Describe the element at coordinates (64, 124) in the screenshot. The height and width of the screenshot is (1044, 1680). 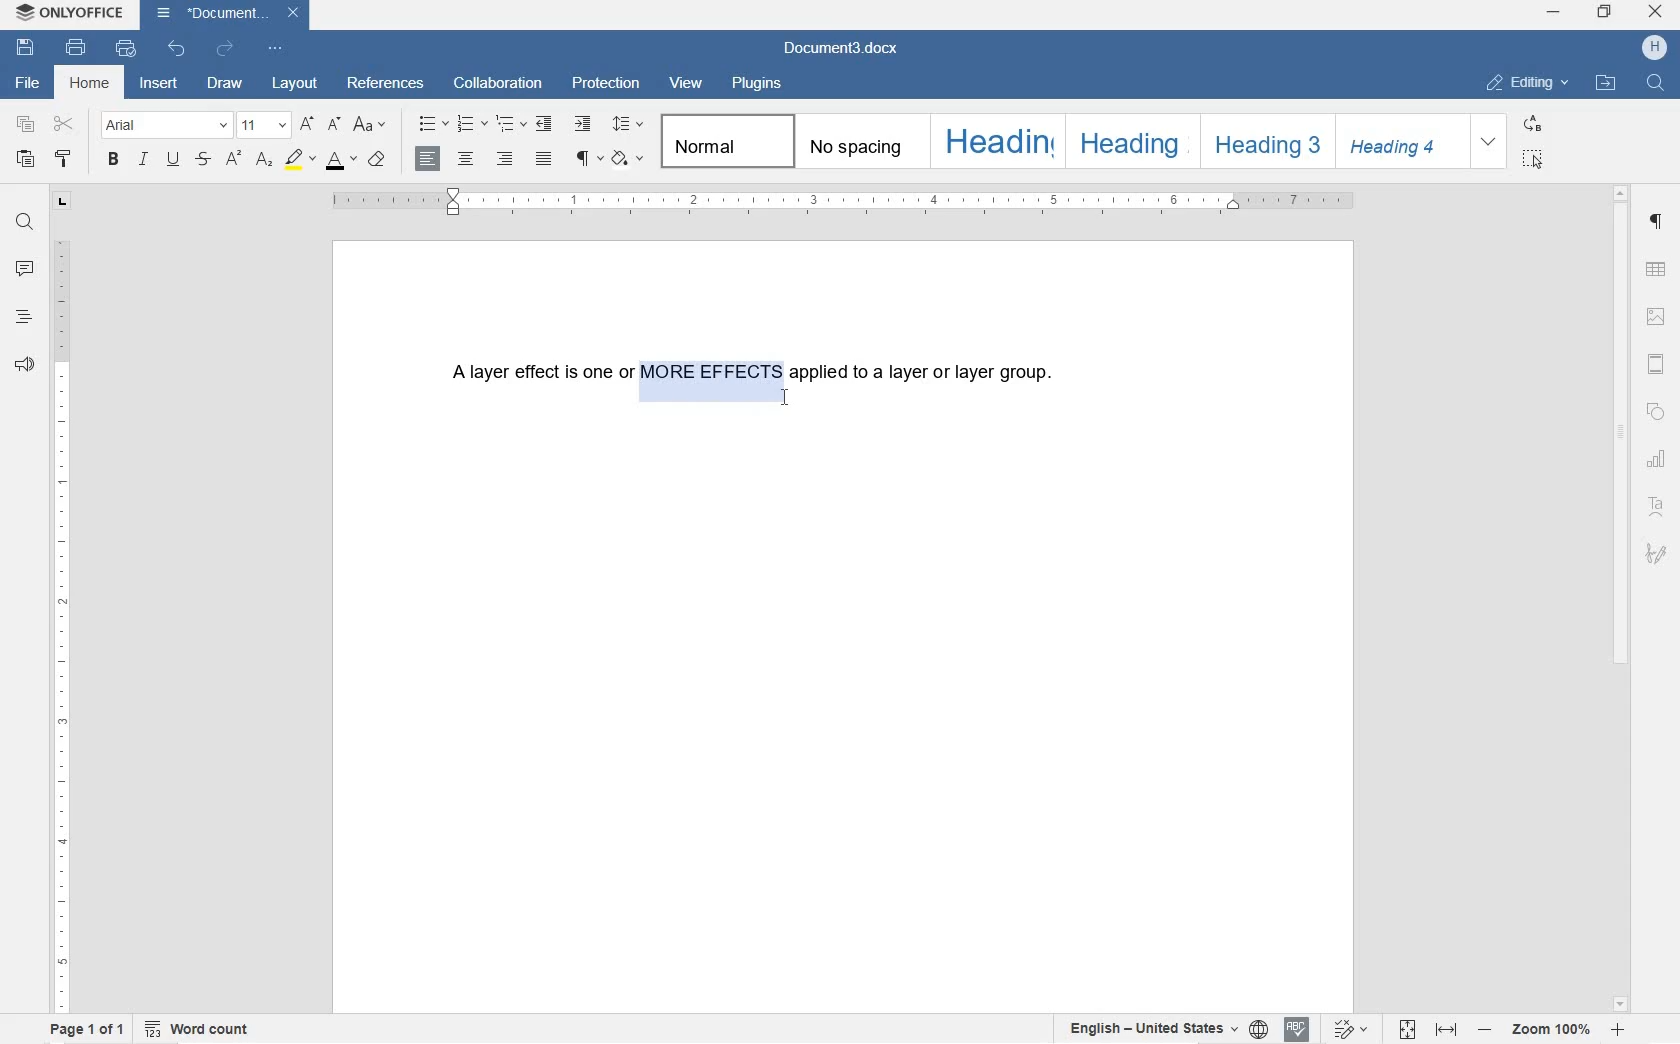
I see `CUT` at that location.